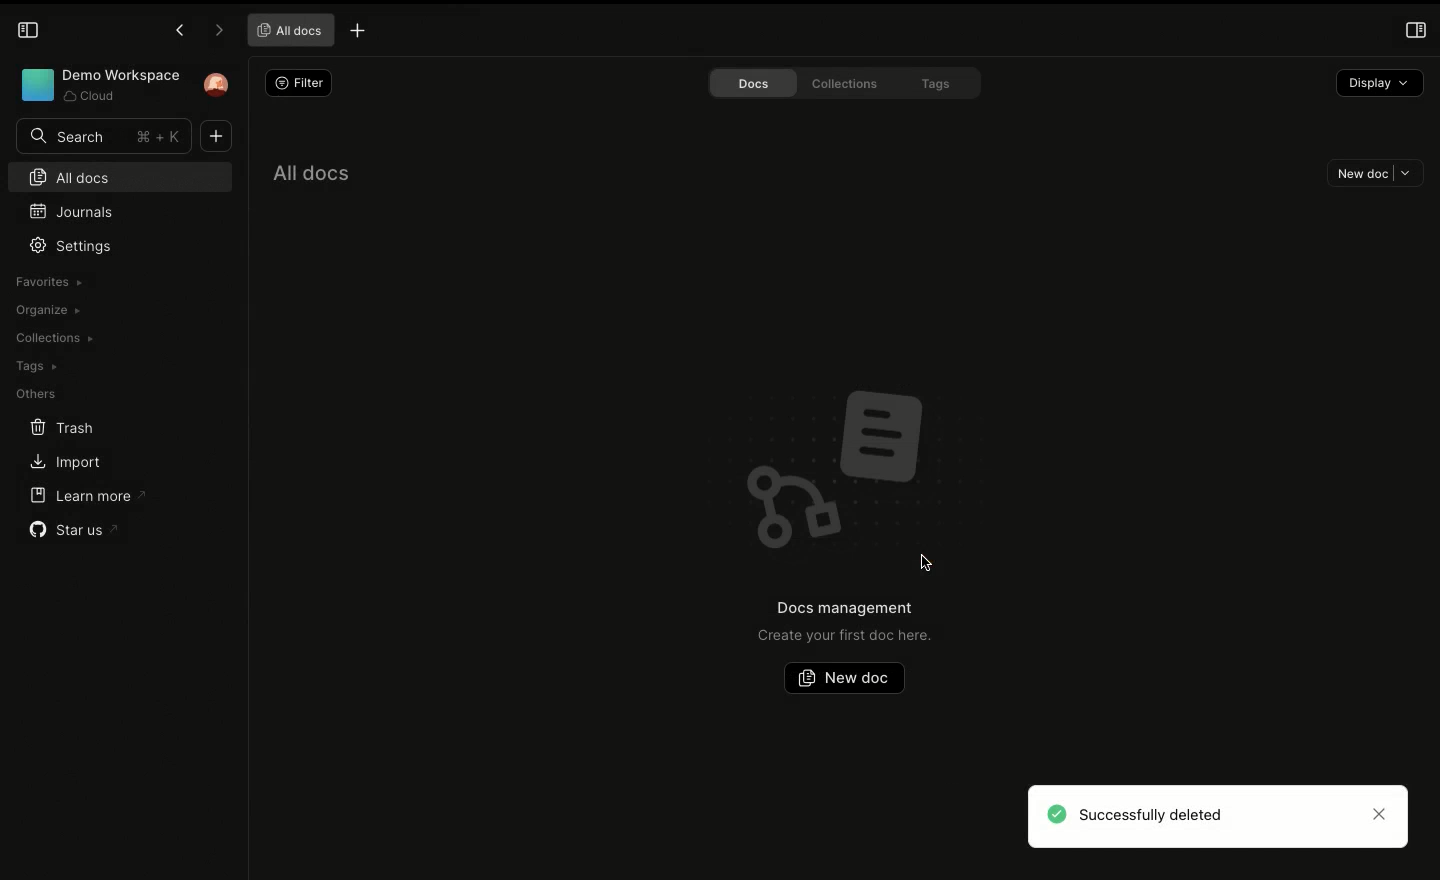  Describe the element at coordinates (28, 30) in the screenshot. I see `Collapse sidebar` at that location.